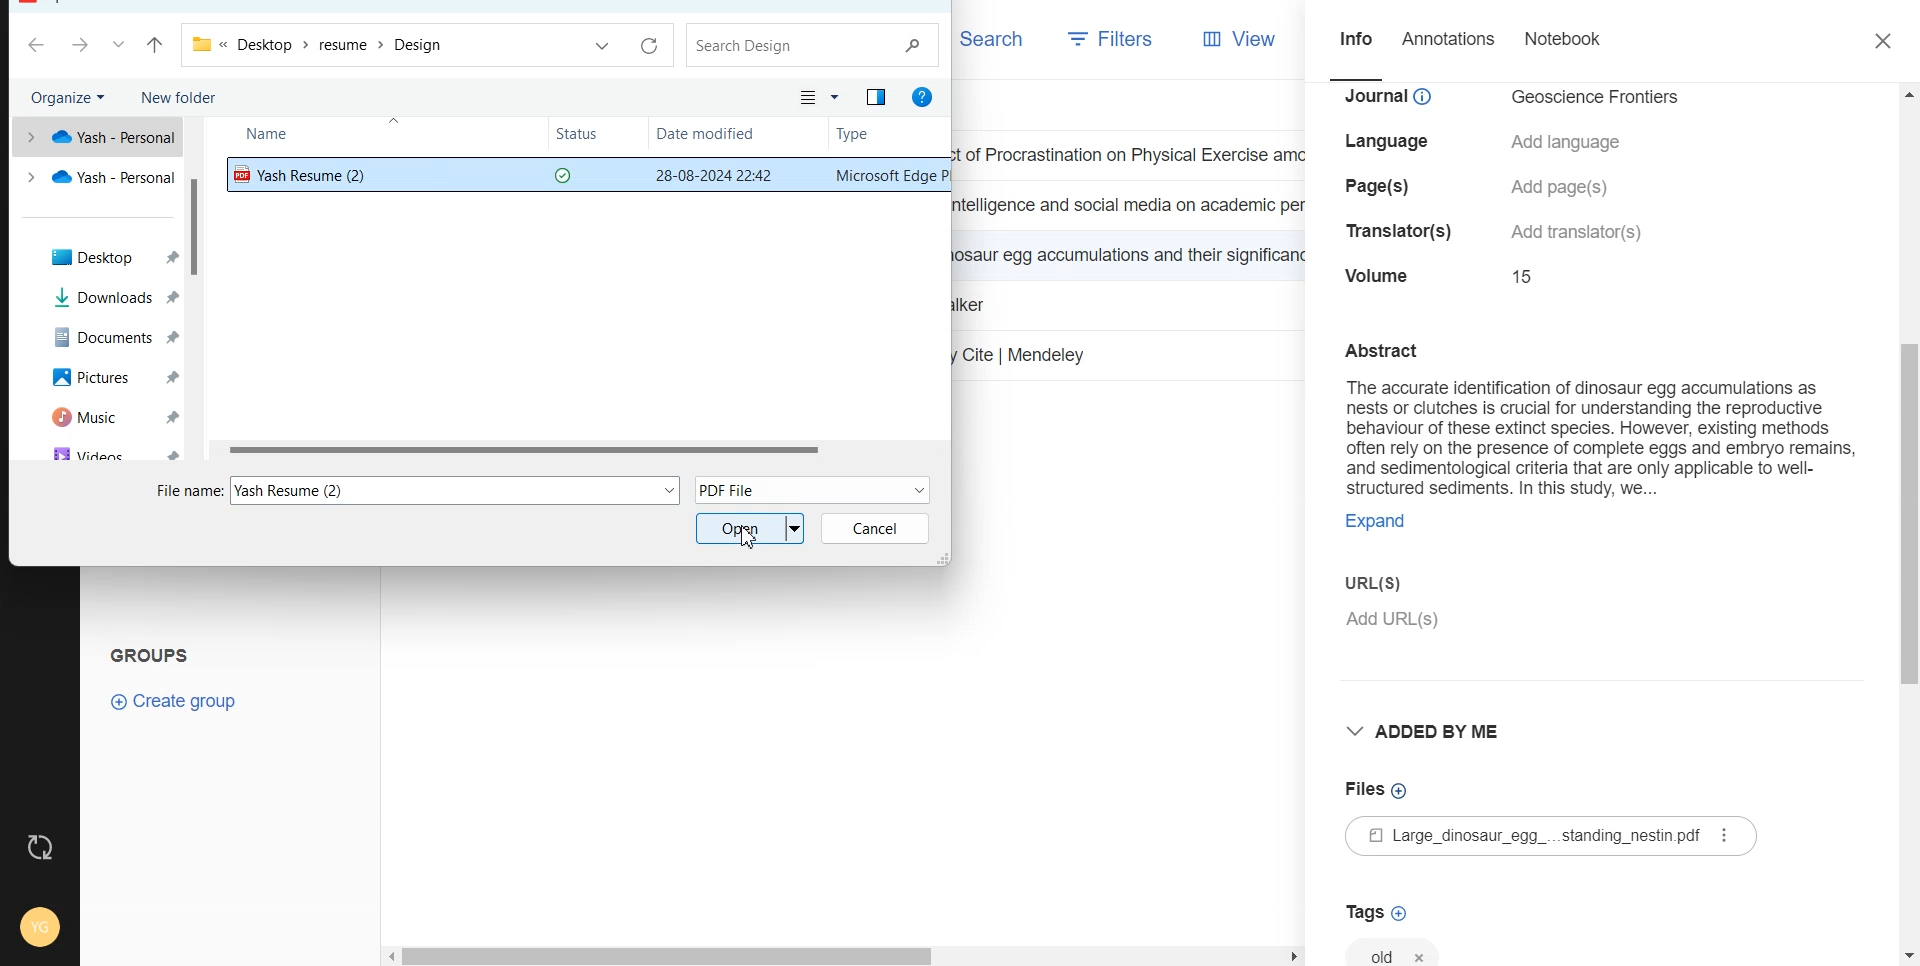 This screenshot has height=966, width=1920. What do you see at coordinates (179, 96) in the screenshot?
I see `New Folder` at bounding box center [179, 96].